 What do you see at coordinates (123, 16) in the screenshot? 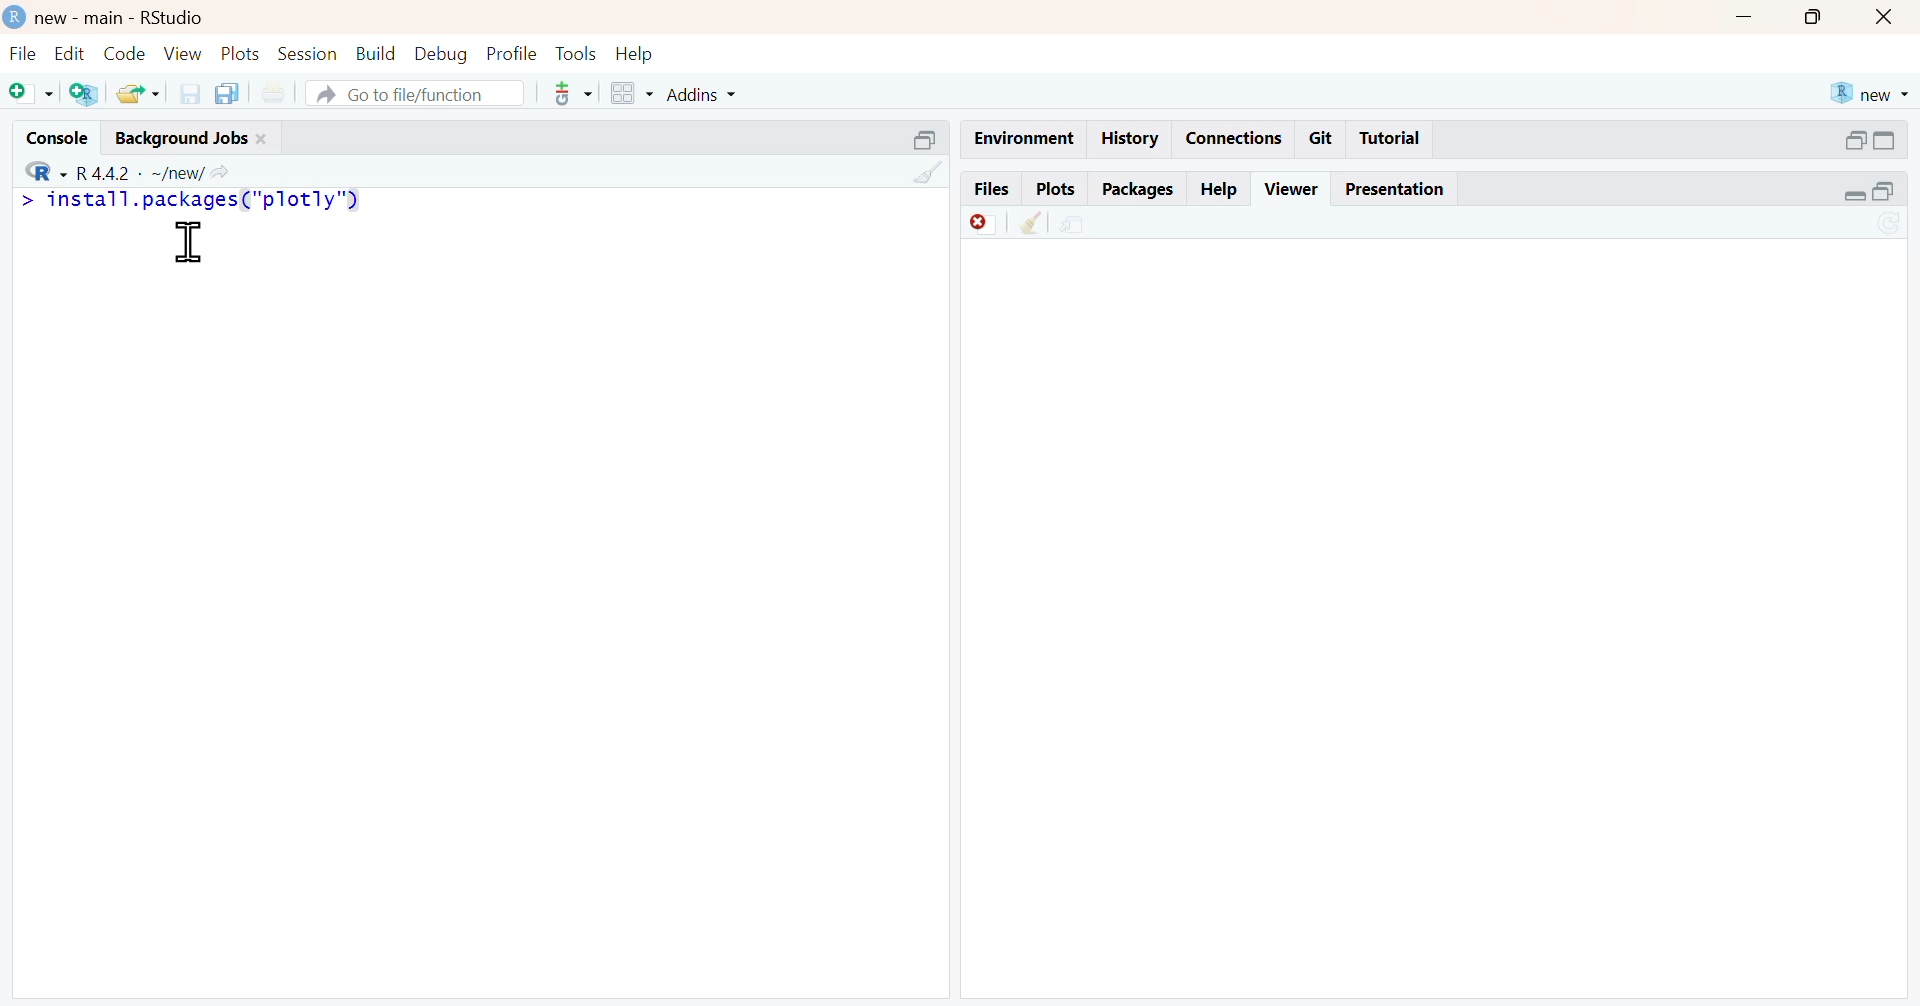
I see `new-main-RStudio` at bounding box center [123, 16].